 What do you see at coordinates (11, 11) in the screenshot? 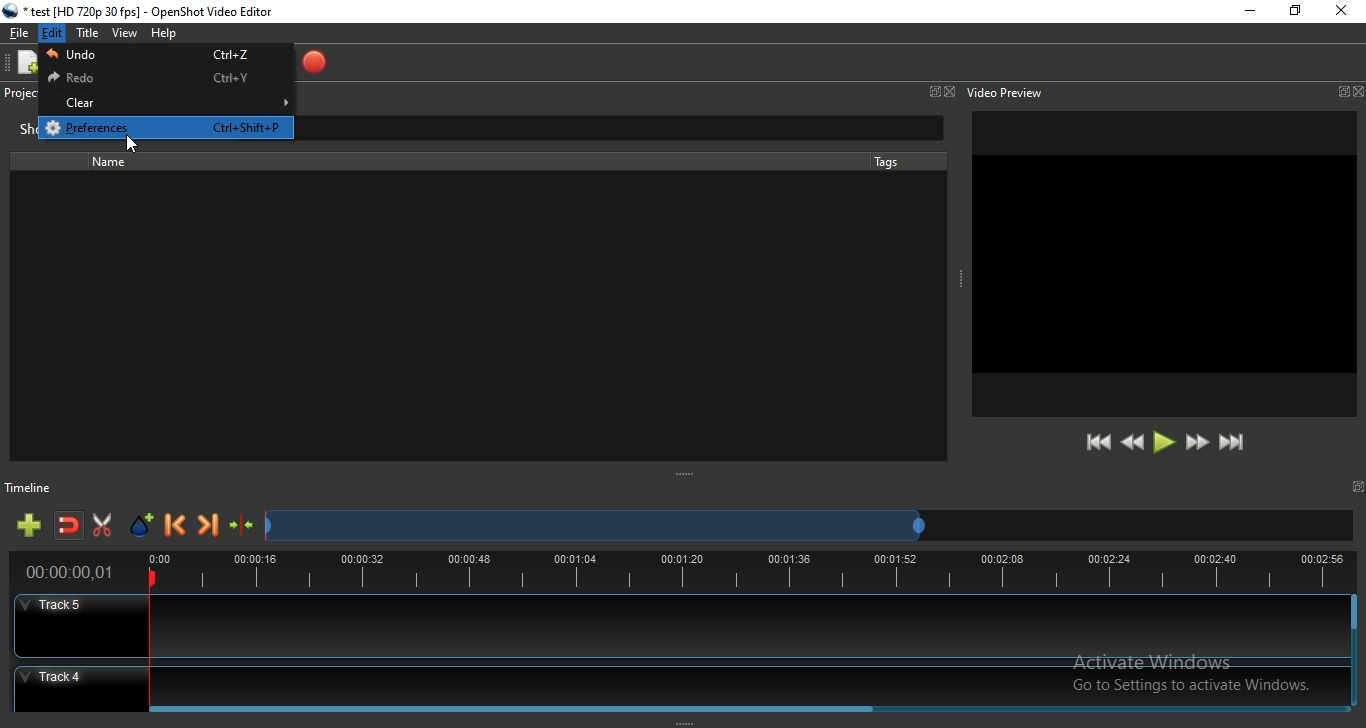
I see `Openshot Desktop icon` at bounding box center [11, 11].